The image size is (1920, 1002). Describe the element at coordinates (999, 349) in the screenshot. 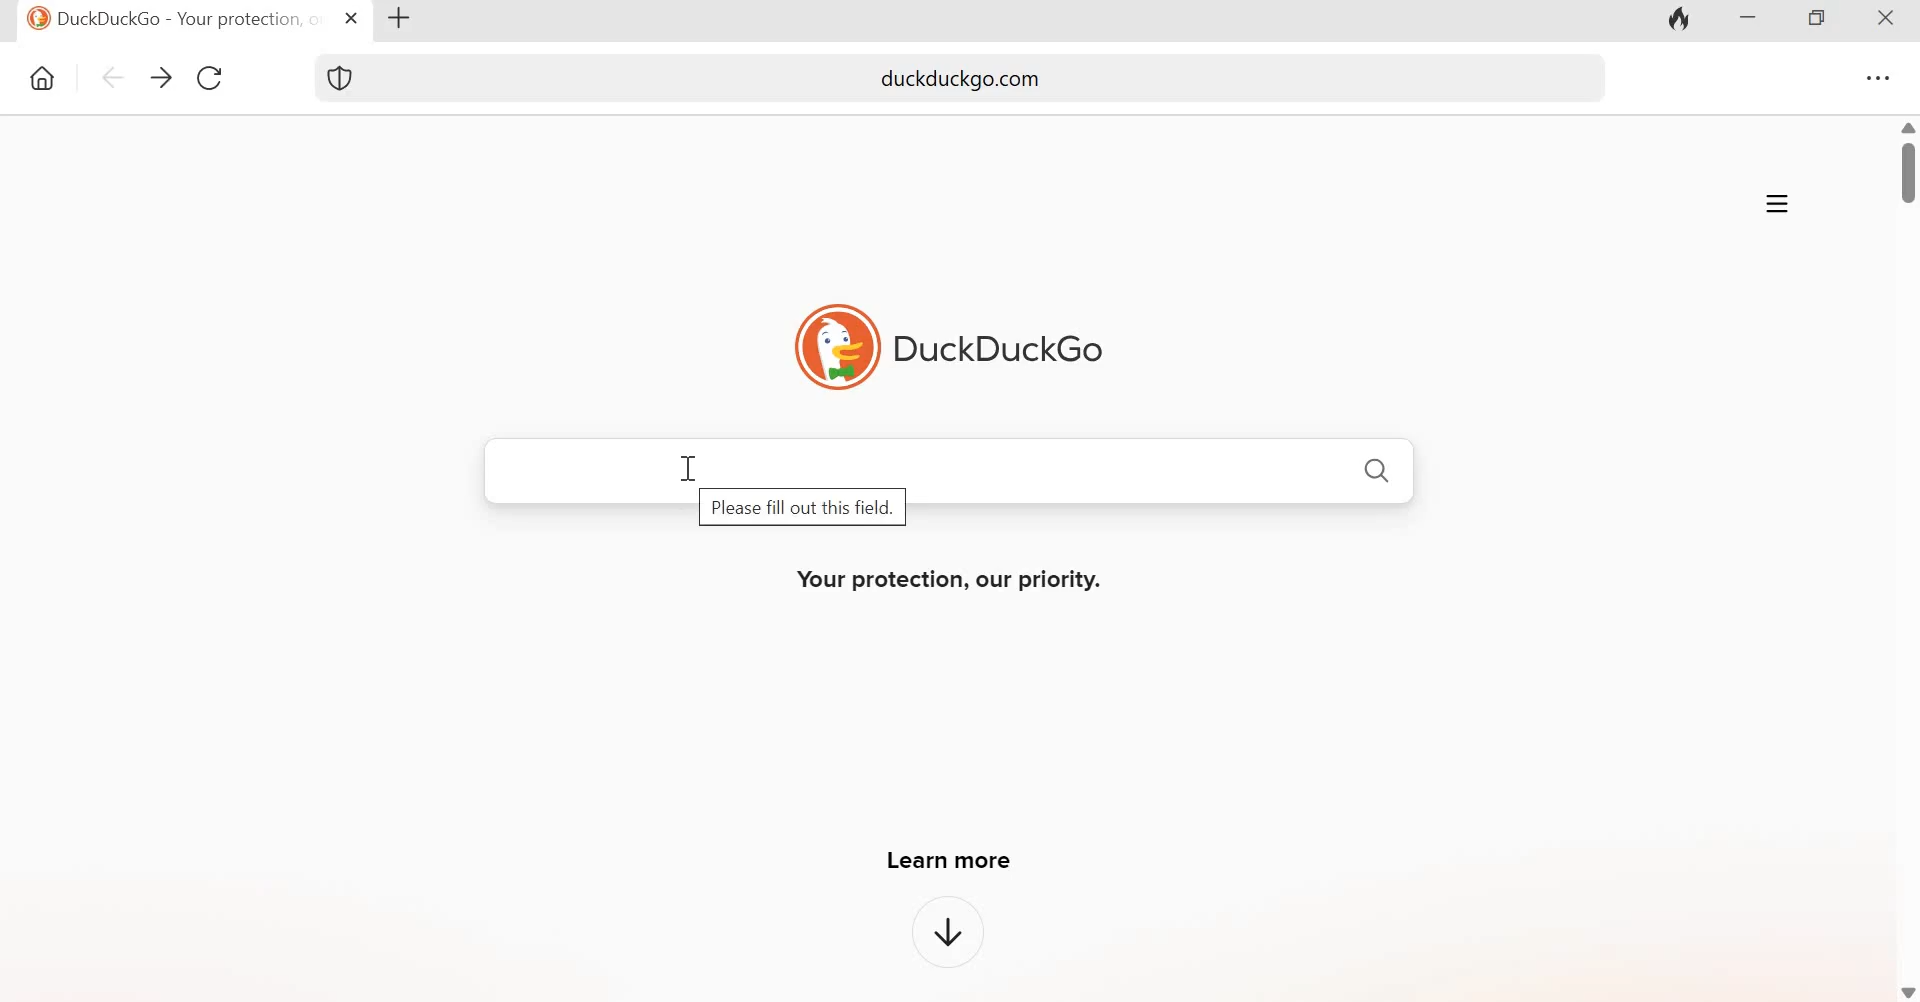

I see `DuckDuckGo` at that location.